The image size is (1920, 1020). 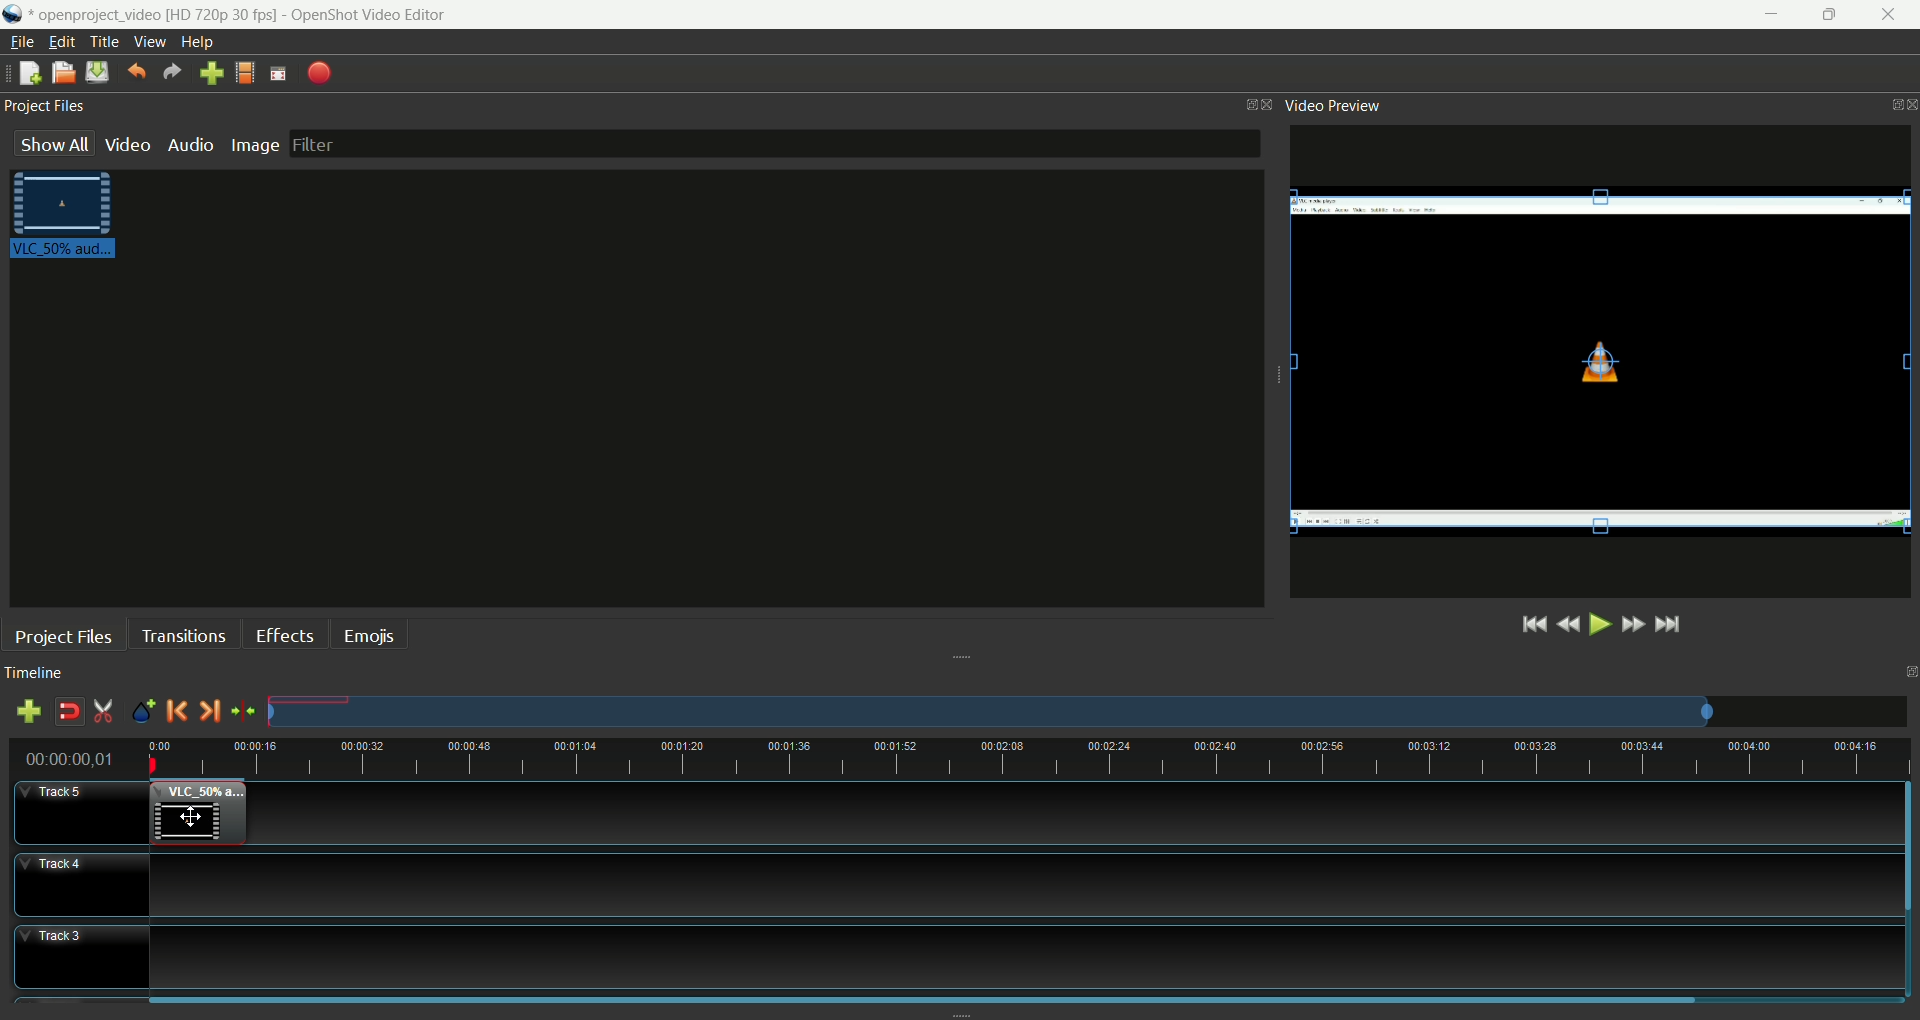 What do you see at coordinates (1637, 627) in the screenshot?
I see `fast forward` at bounding box center [1637, 627].